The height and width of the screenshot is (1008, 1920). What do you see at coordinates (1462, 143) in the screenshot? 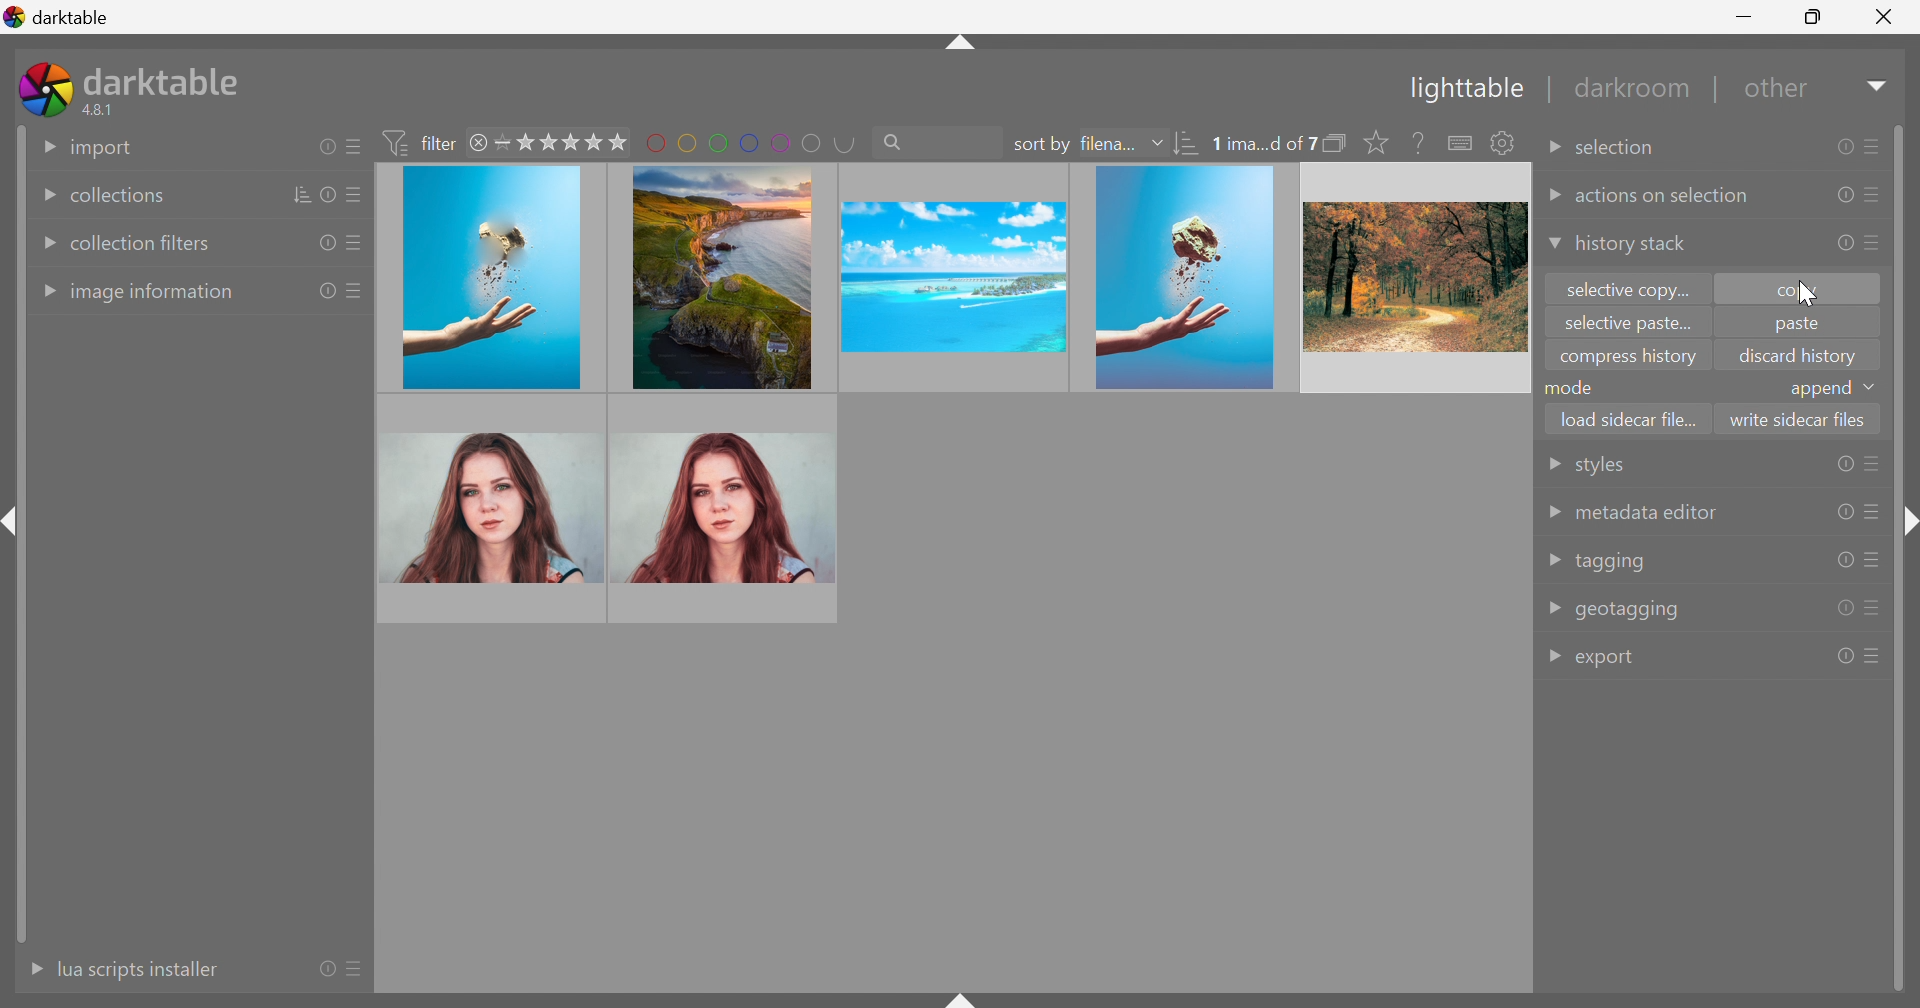
I see `define shortcuts` at bounding box center [1462, 143].